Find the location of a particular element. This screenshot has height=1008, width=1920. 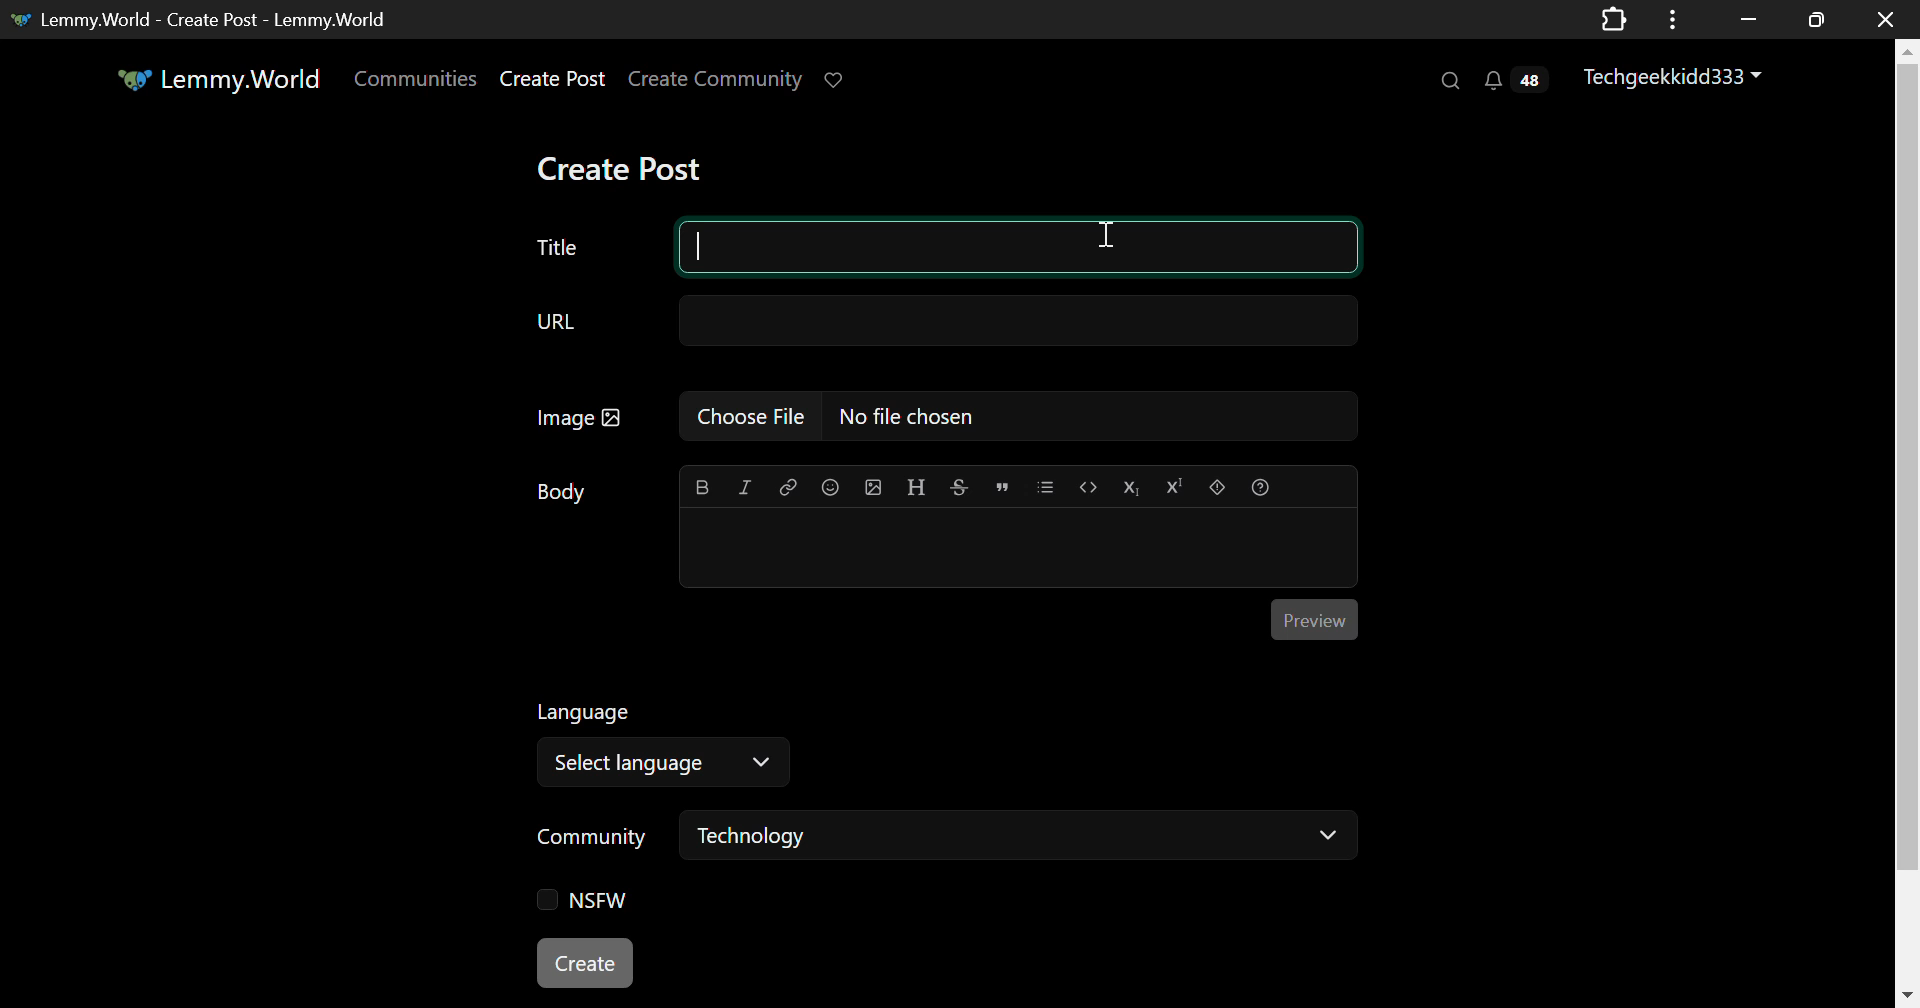

strikethrough is located at coordinates (956, 485).